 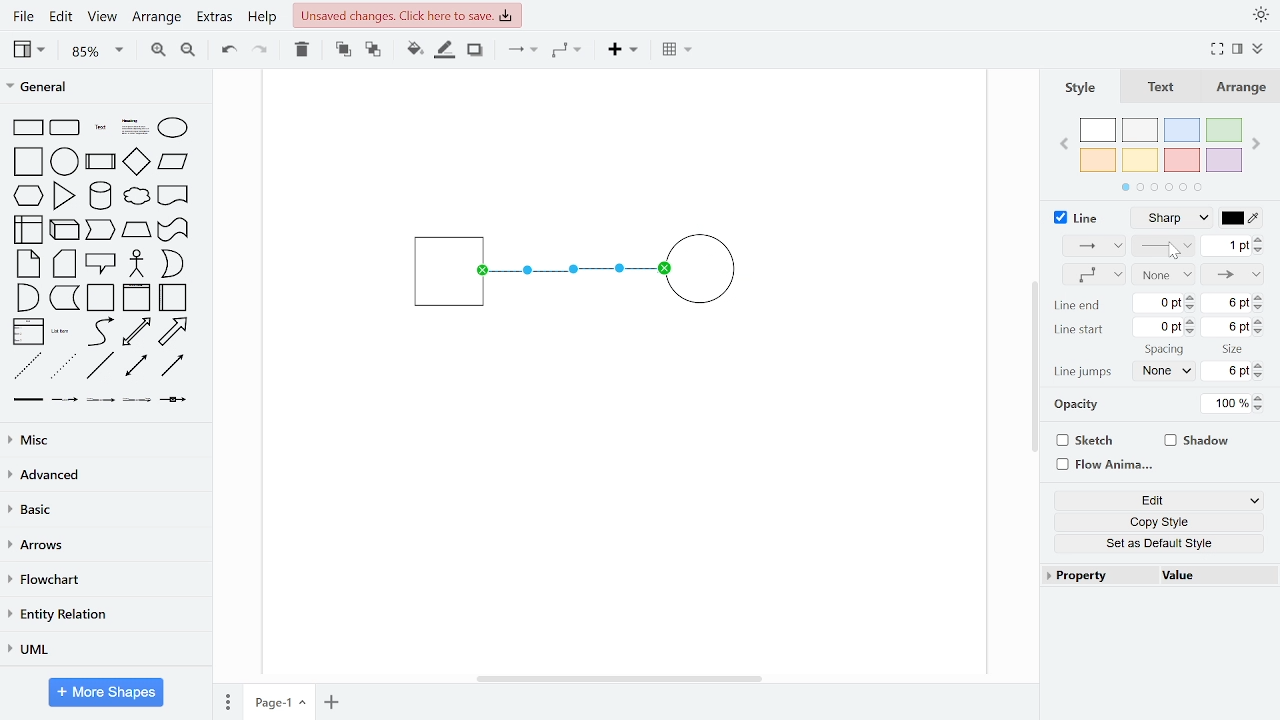 I want to click on vertical scroll bar, so click(x=1034, y=368).